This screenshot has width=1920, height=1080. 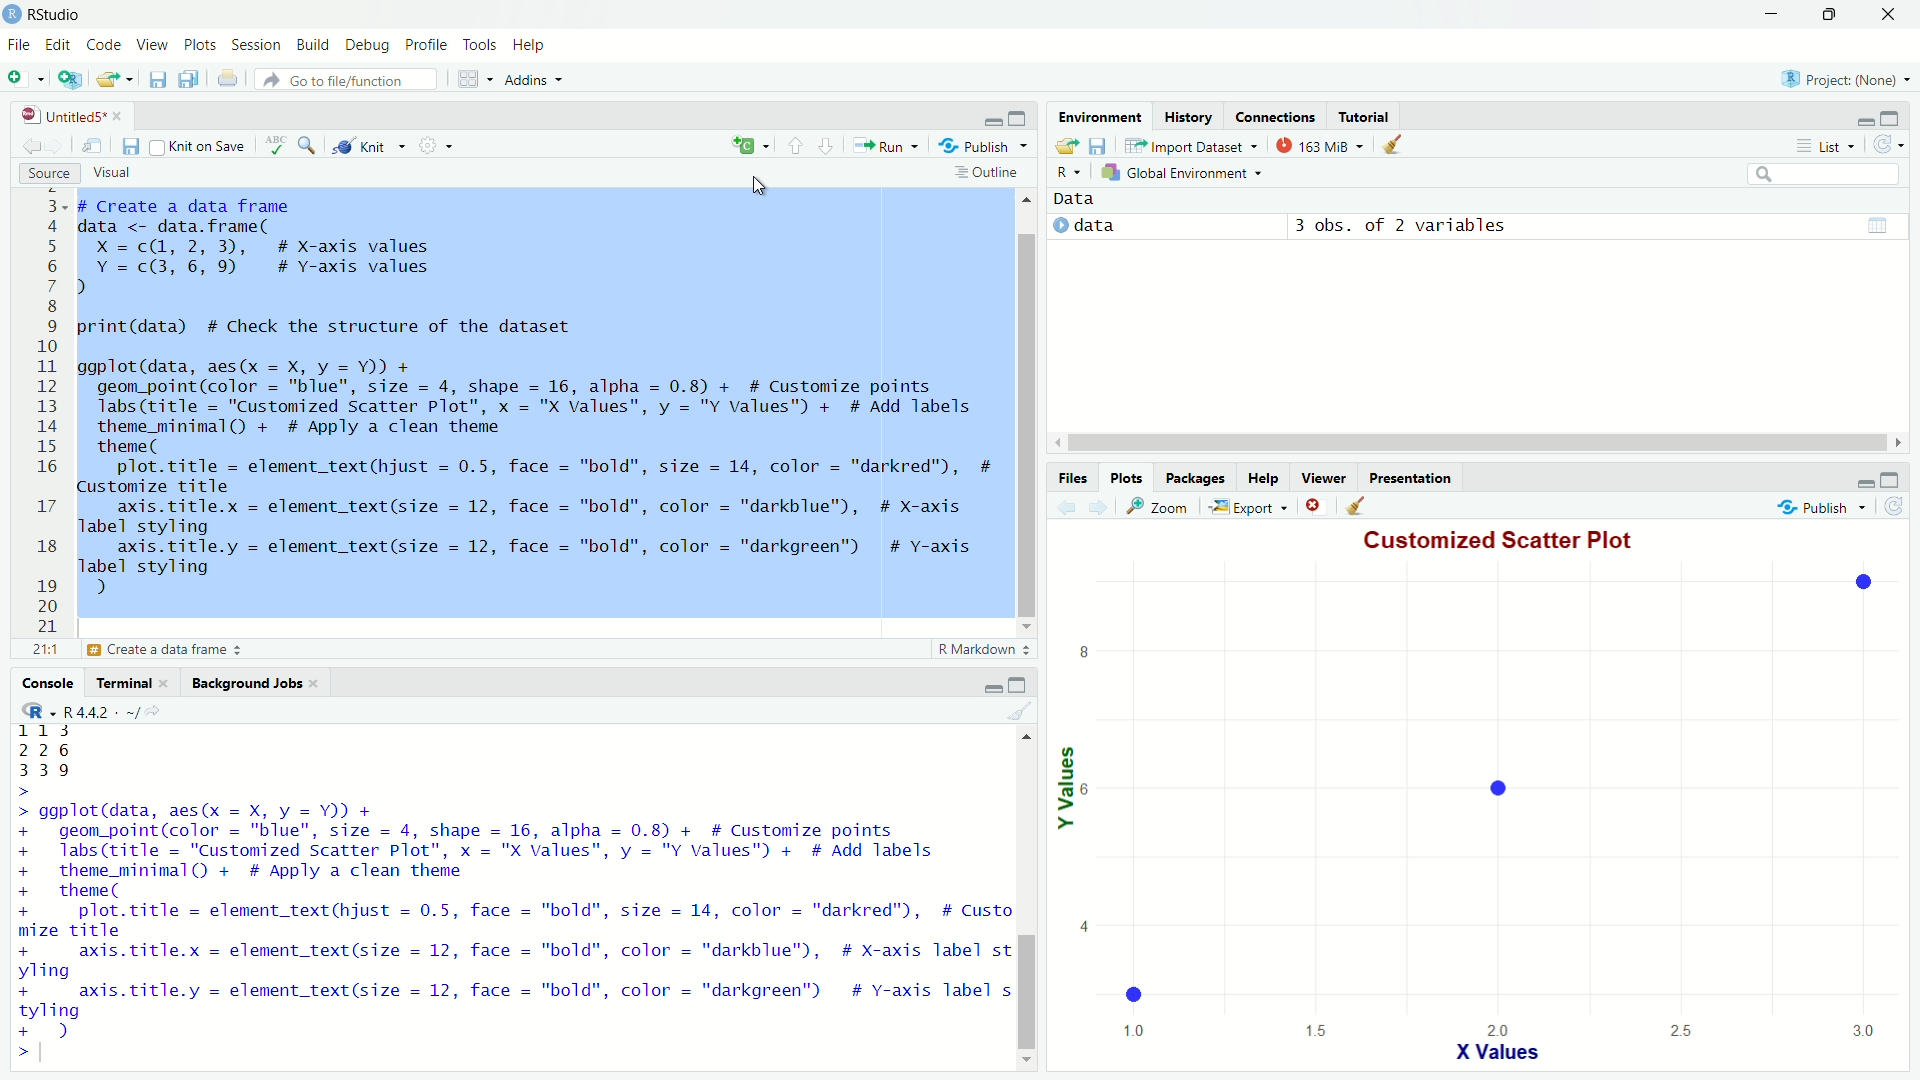 What do you see at coordinates (203, 46) in the screenshot?
I see `Plots` at bounding box center [203, 46].